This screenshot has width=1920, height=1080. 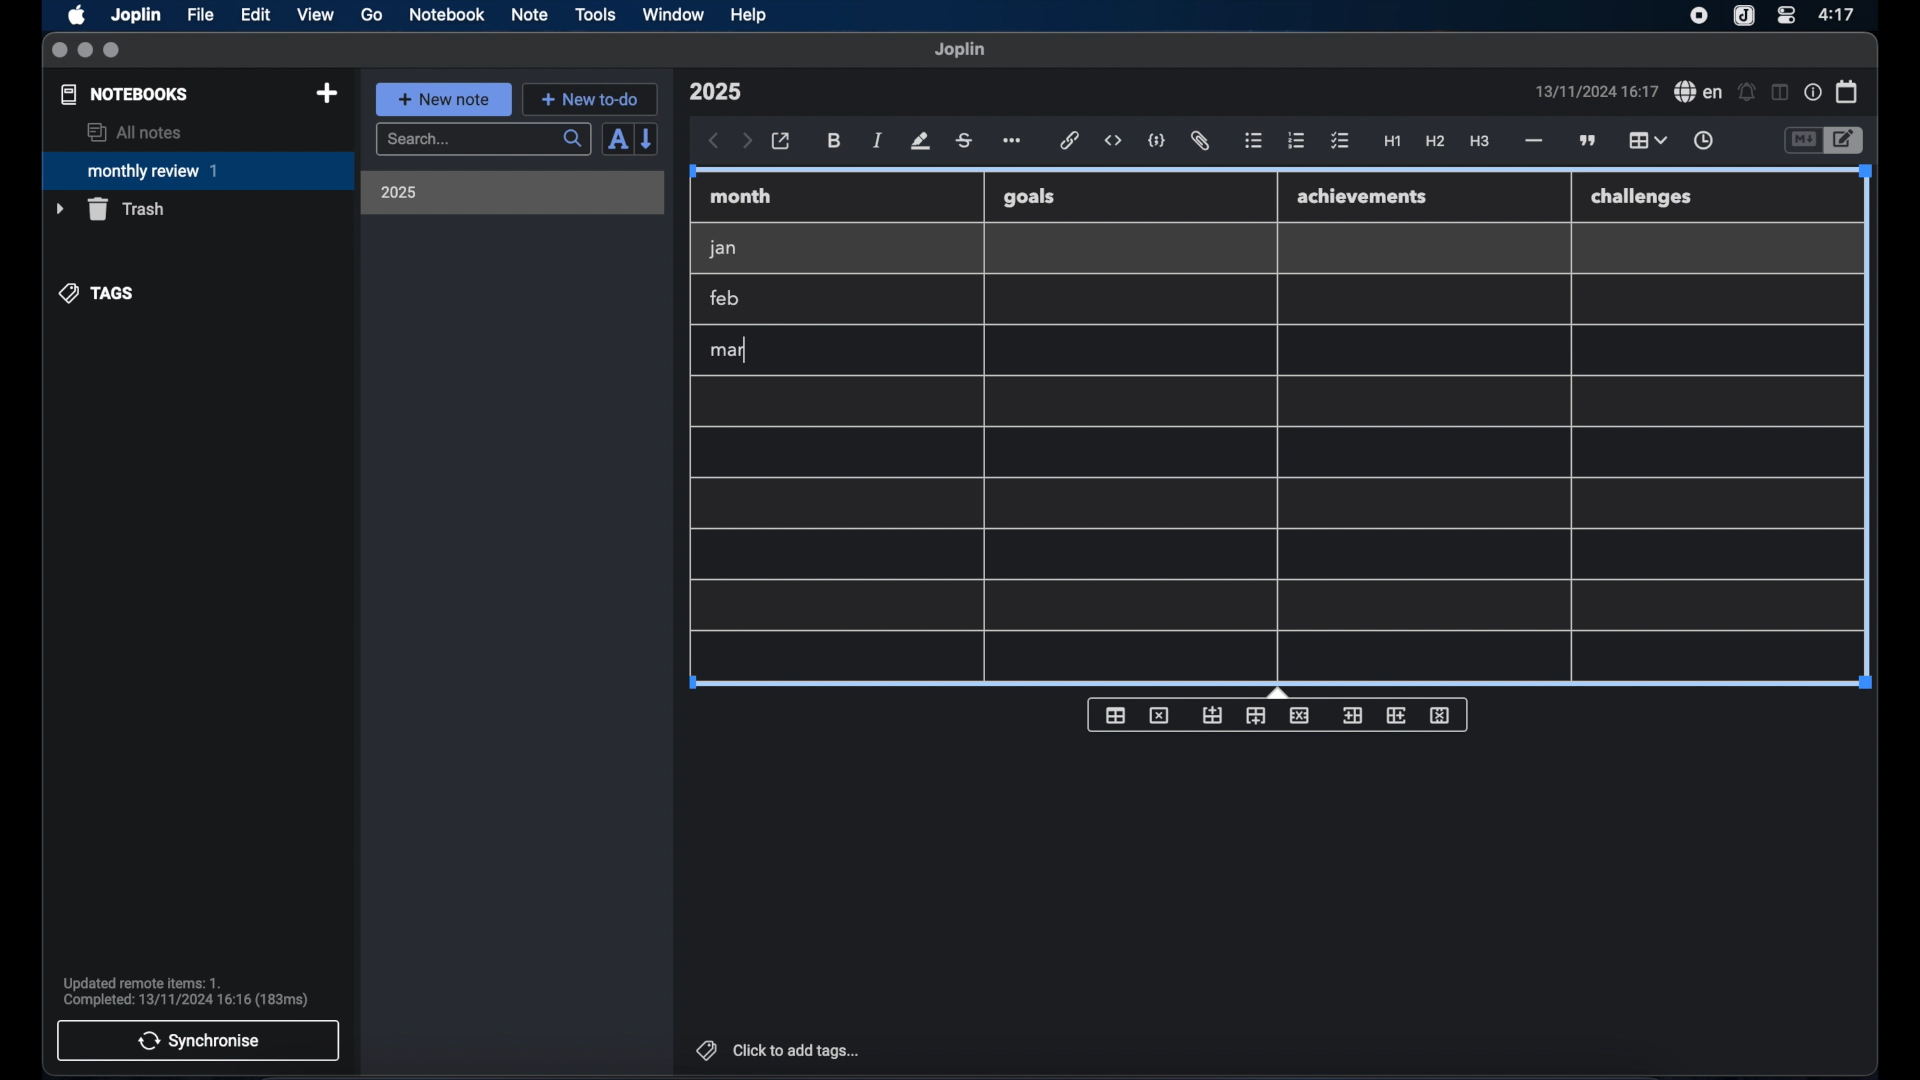 I want to click on go, so click(x=372, y=14).